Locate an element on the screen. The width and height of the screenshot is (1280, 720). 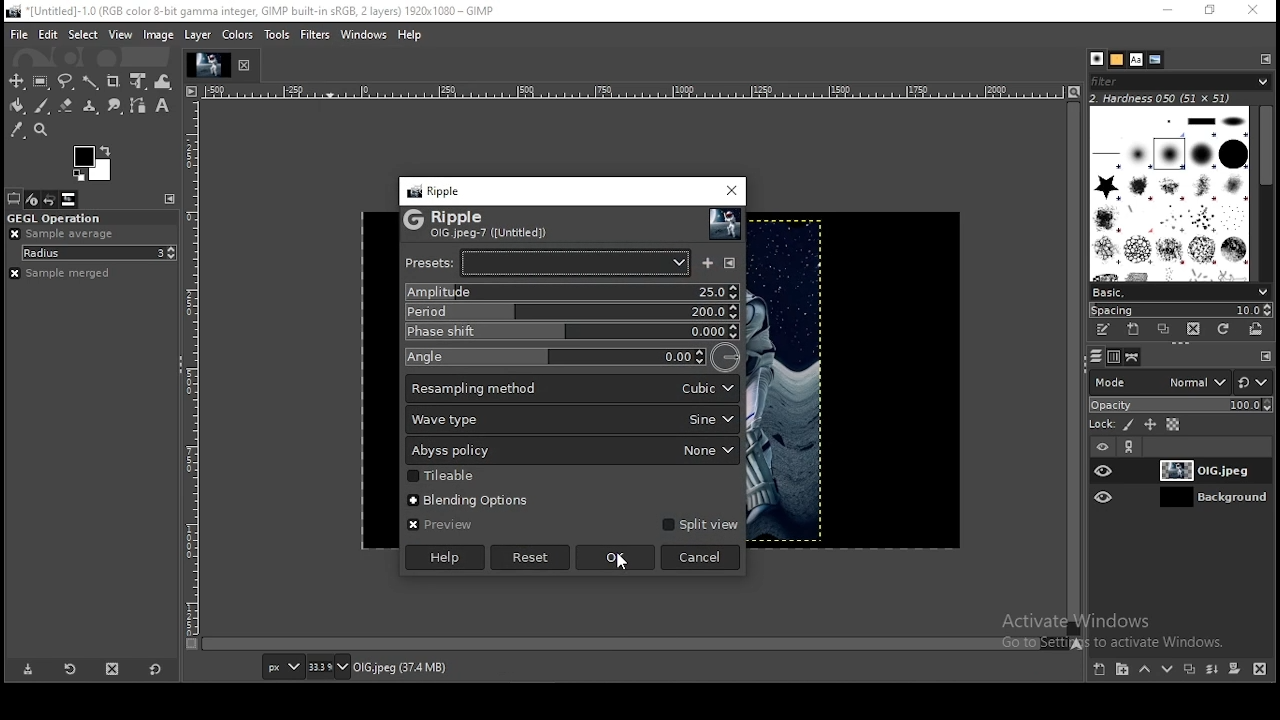
image is located at coordinates (854, 382).